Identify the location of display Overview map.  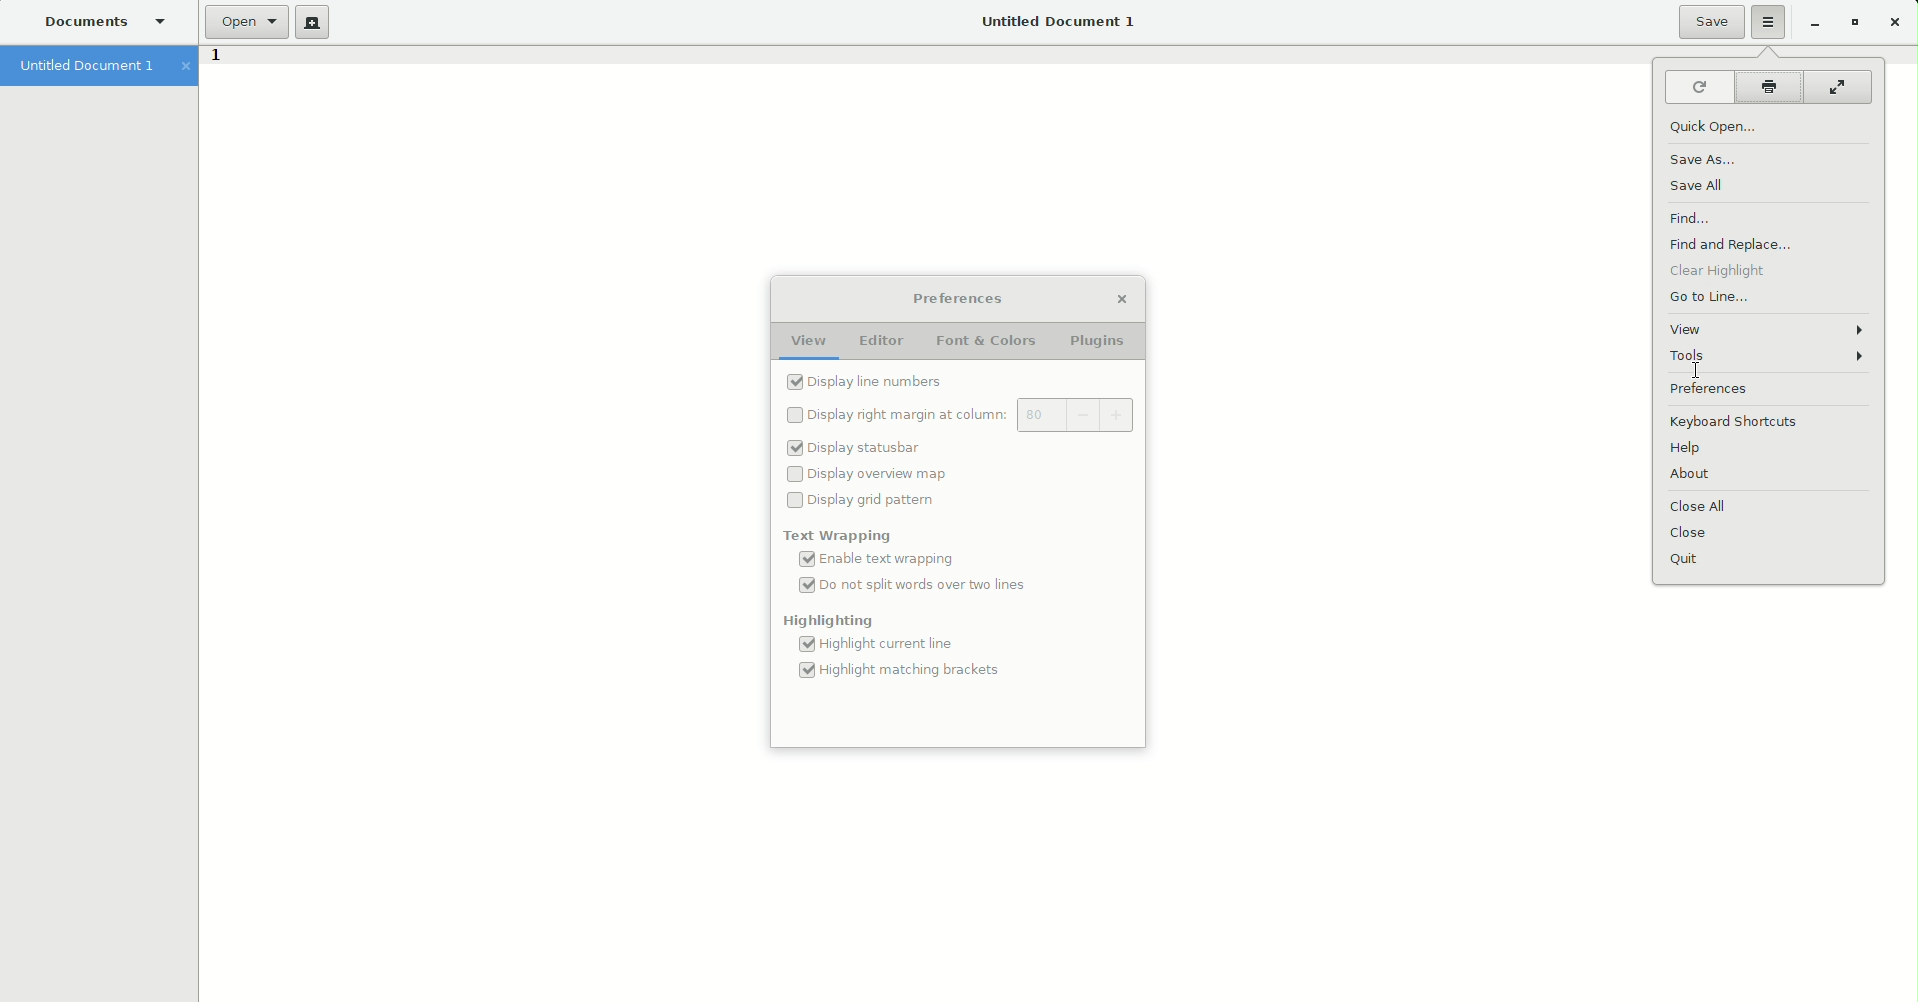
(873, 472).